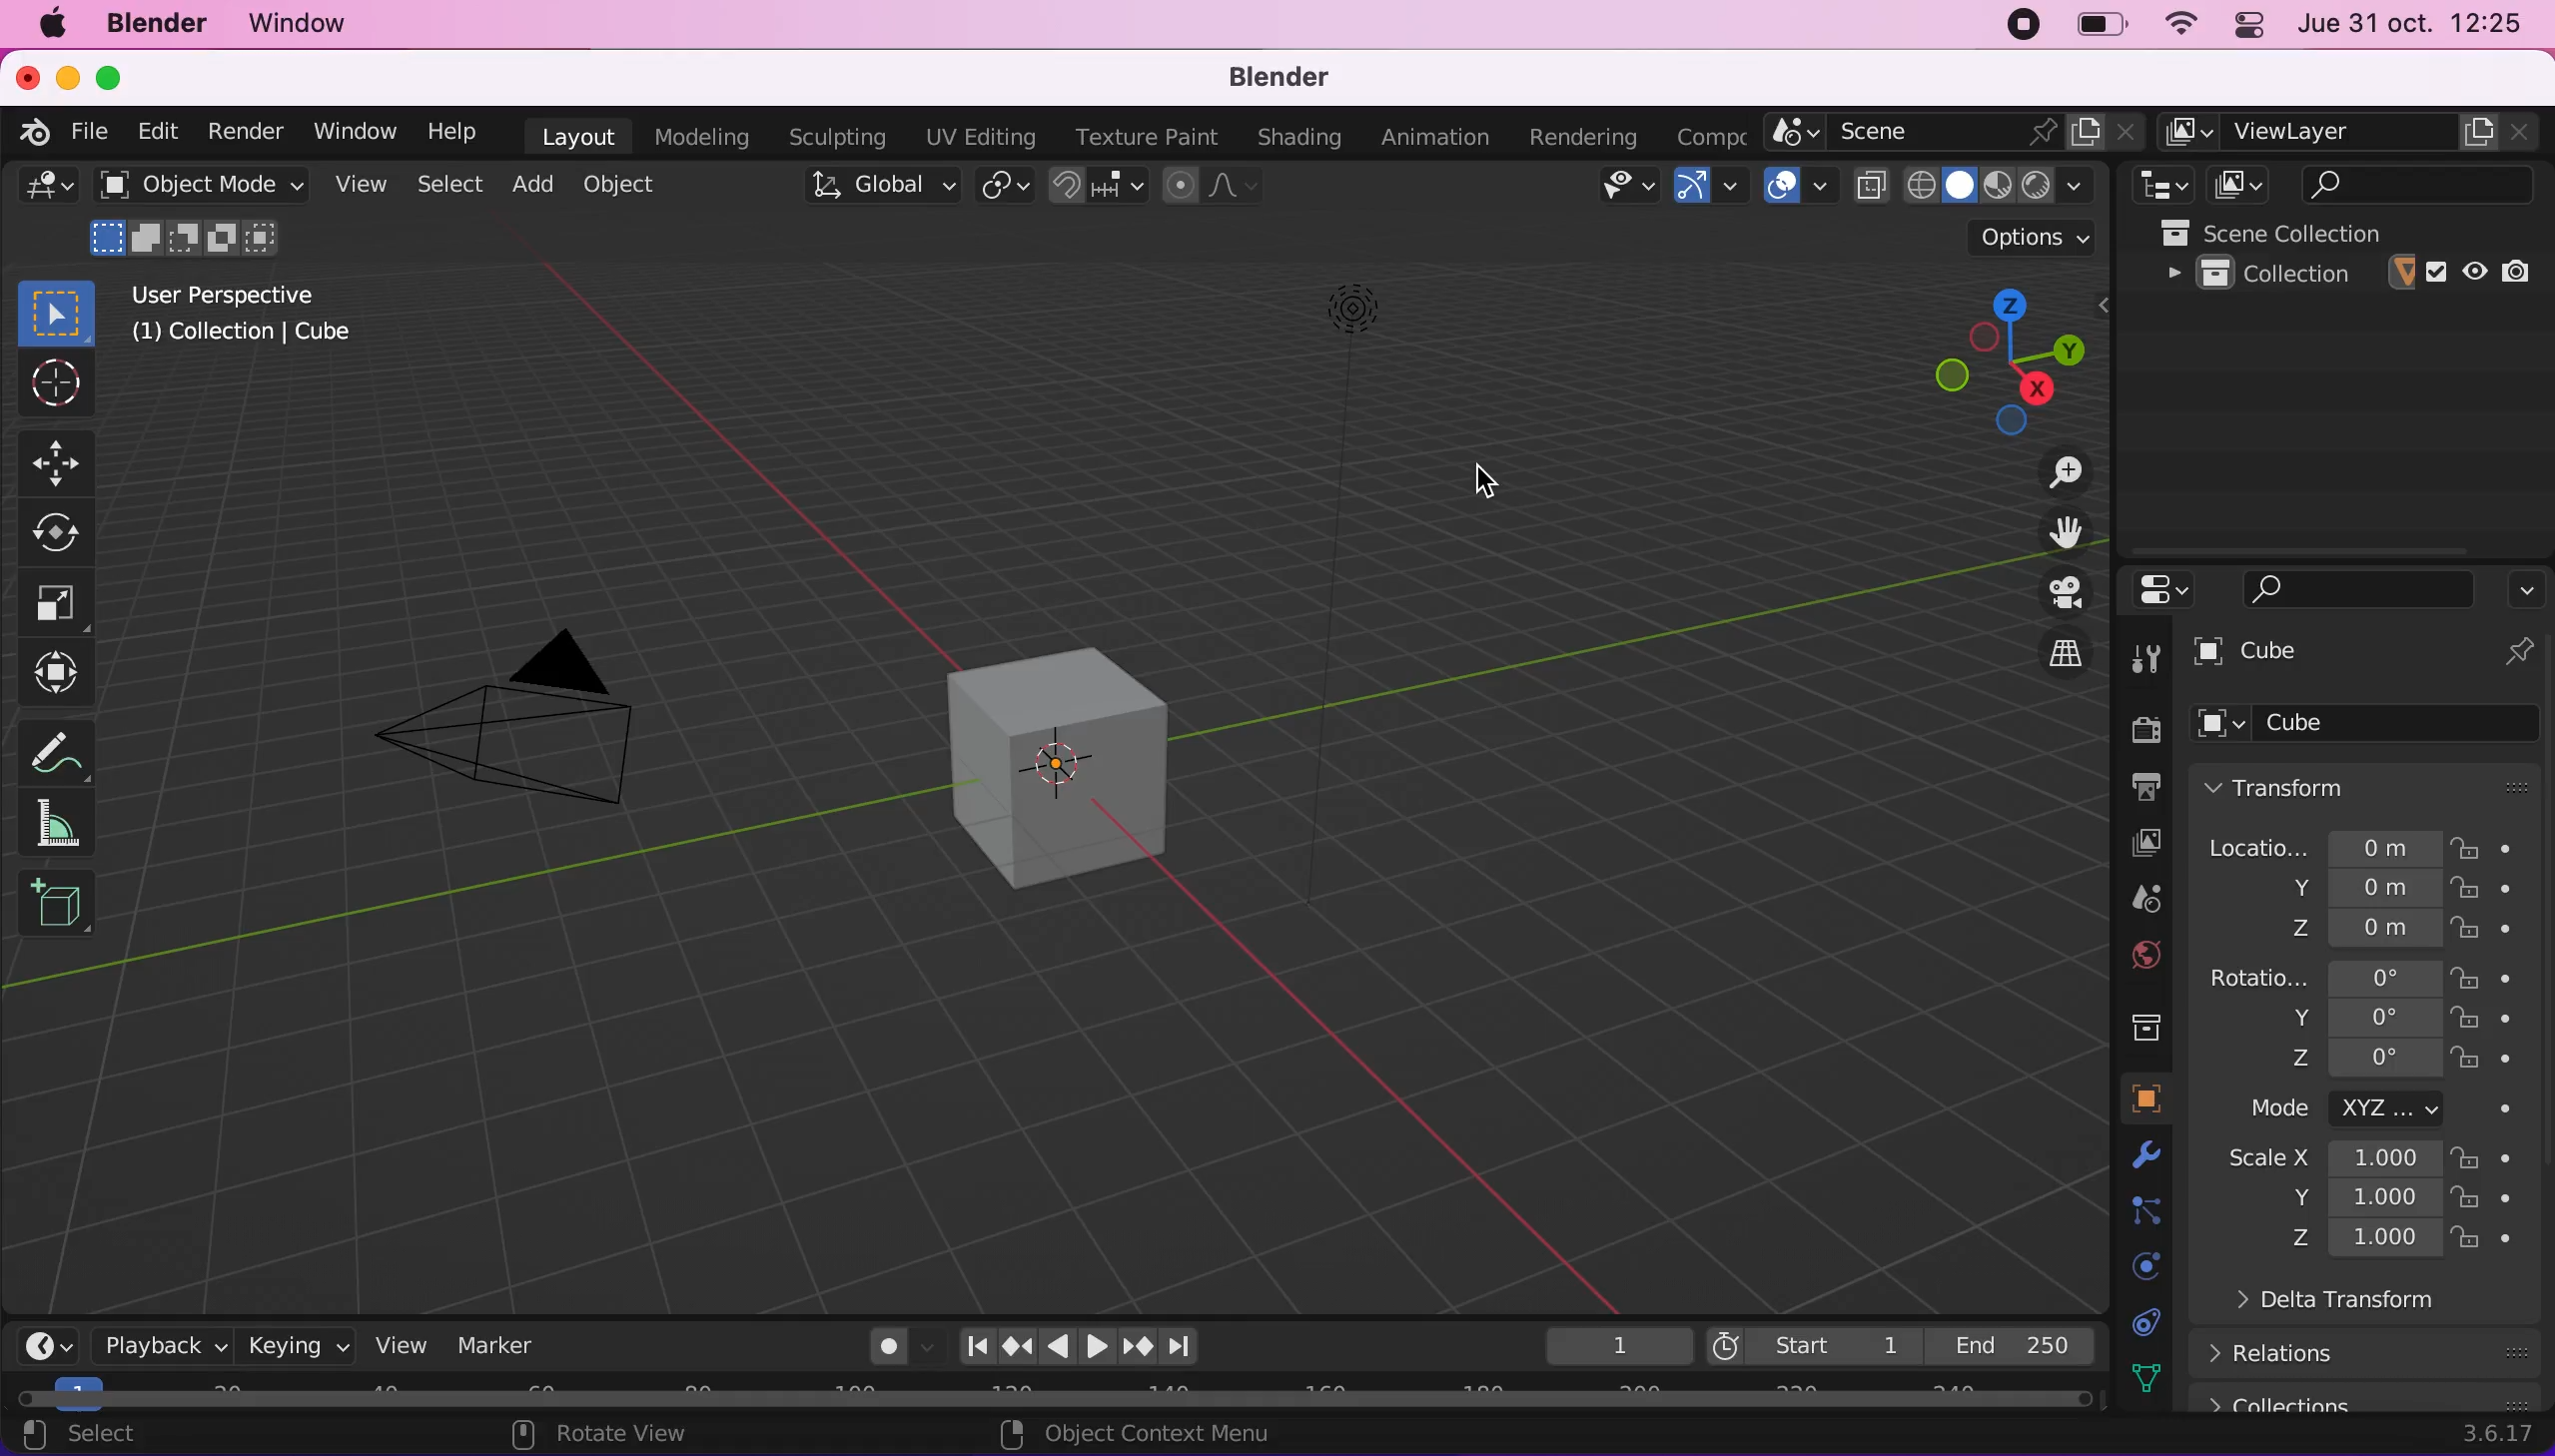 This screenshot has width=2555, height=1456. What do you see at coordinates (2130, 1156) in the screenshot?
I see `modifiers` at bounding box center [2130, 1156].